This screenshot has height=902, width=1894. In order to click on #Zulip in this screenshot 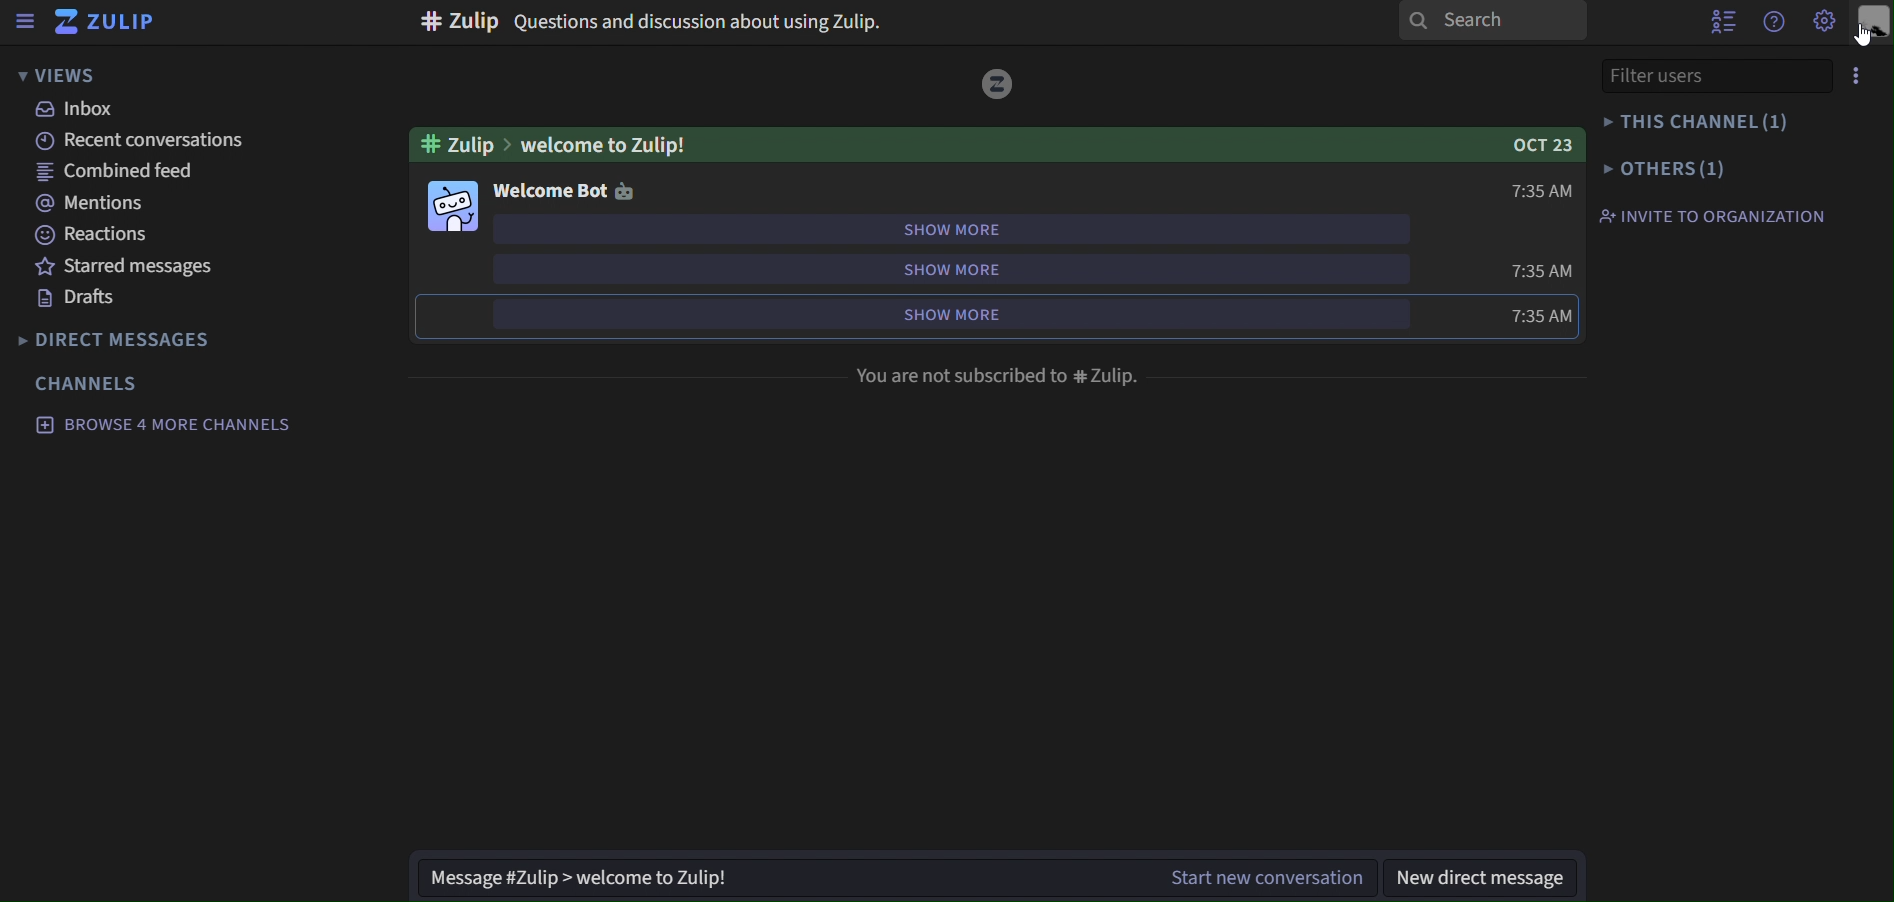, I will do `click(456, 144)`.